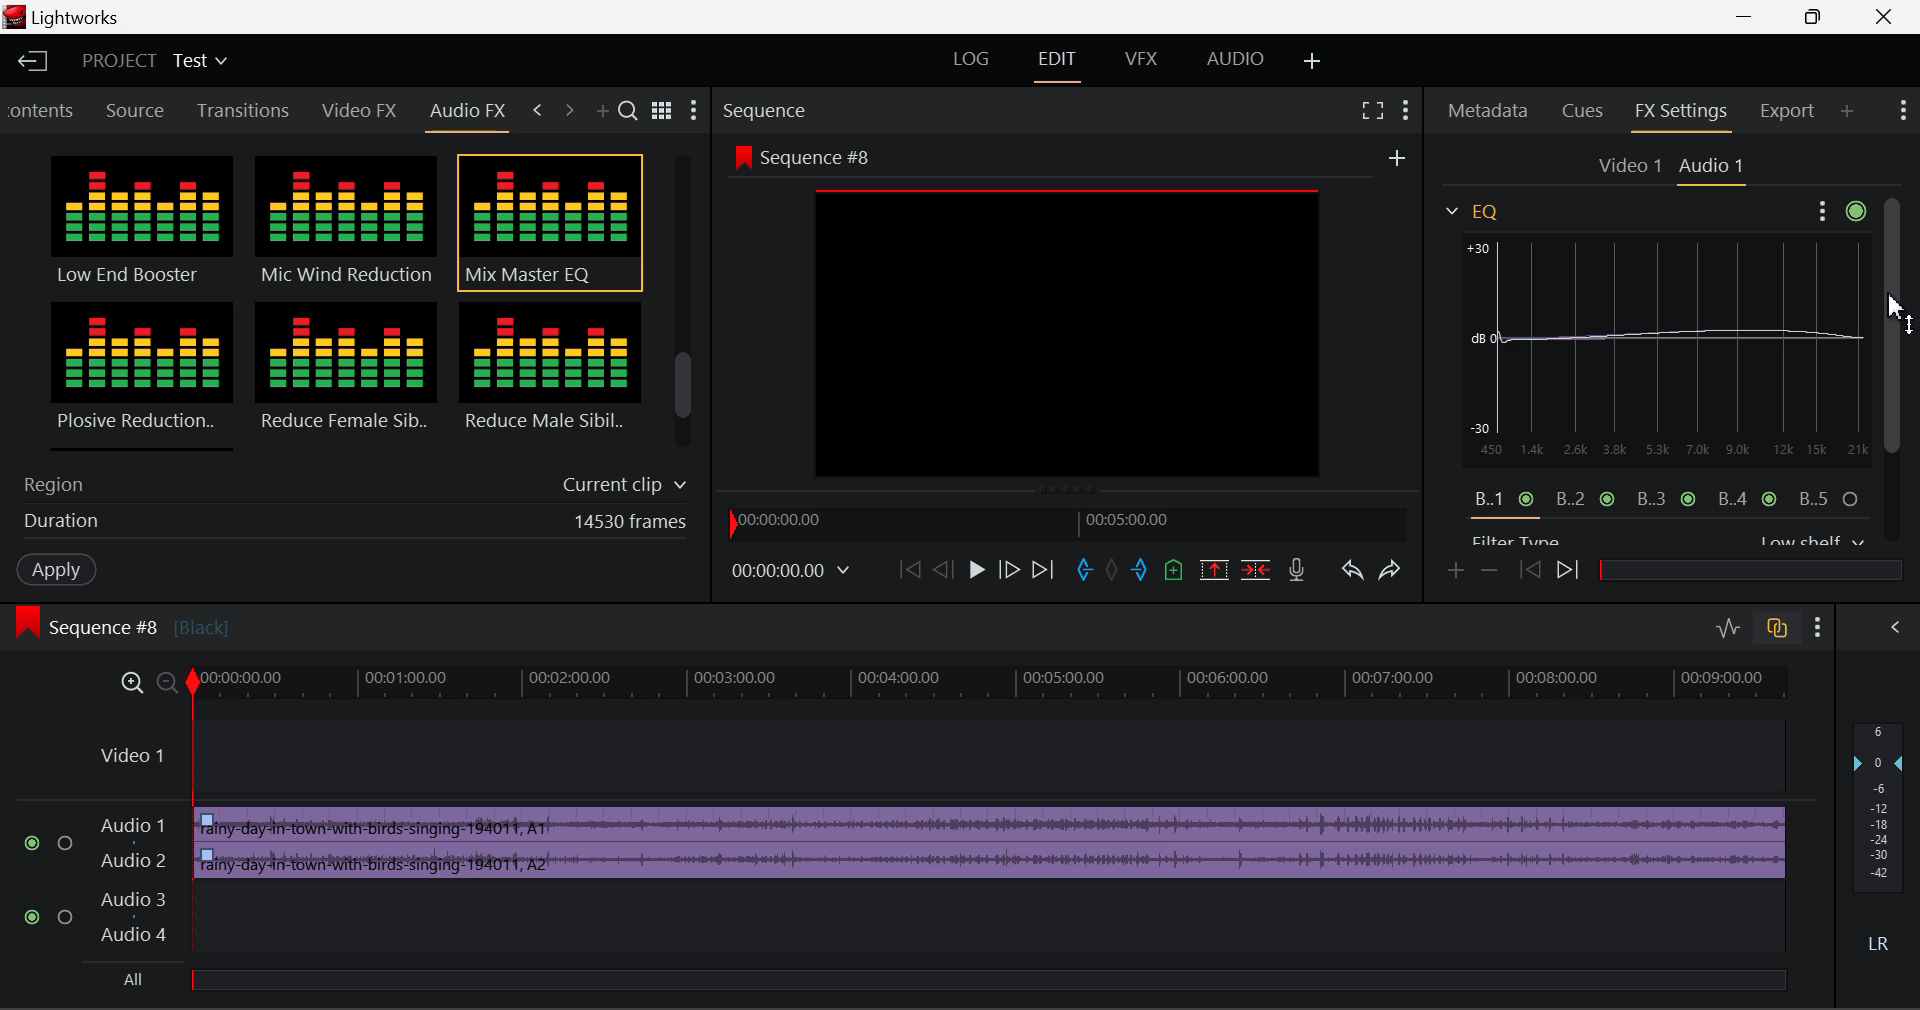 This screenshot has width=1920, height=1010. What do you see at coordinates (538, 107) in the screenshot?
I see `Previous Tab` at bounding box center [538, 107].